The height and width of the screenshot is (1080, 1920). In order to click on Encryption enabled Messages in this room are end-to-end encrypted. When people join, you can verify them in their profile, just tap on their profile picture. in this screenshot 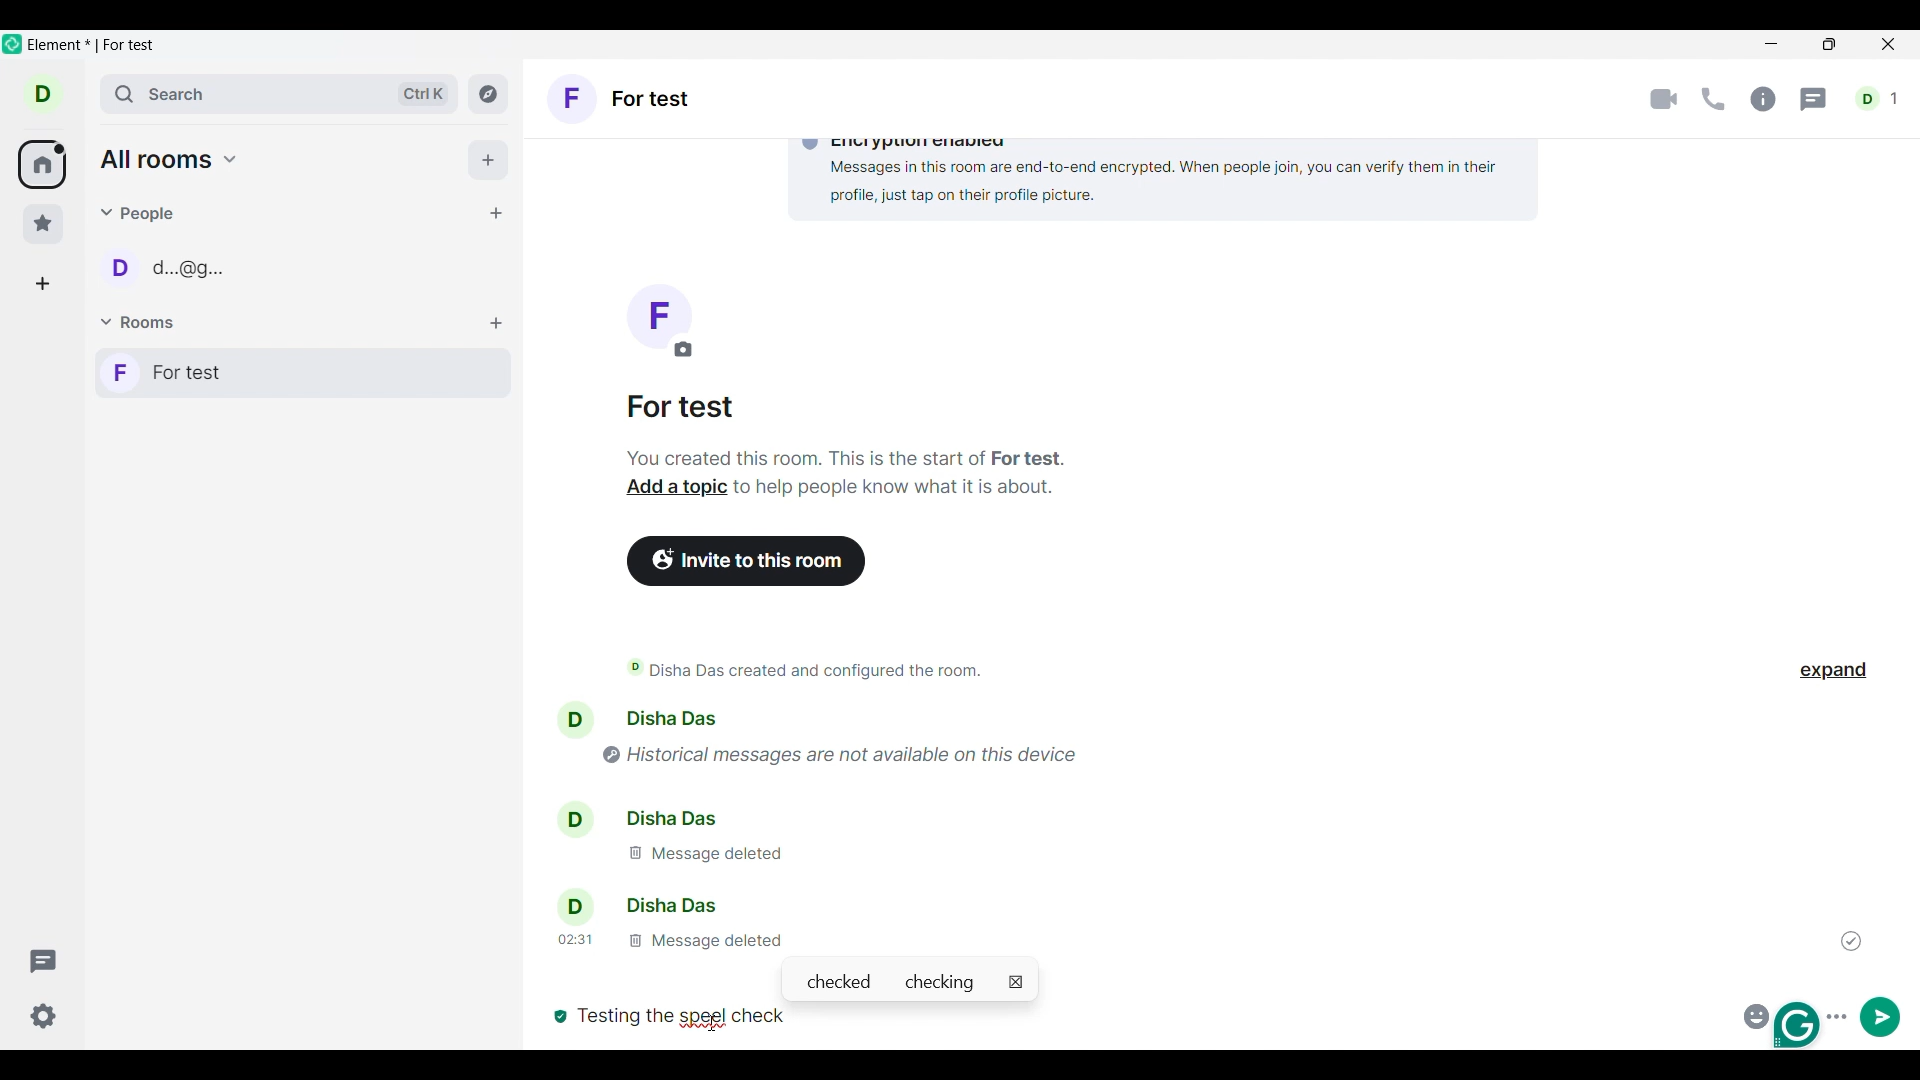, I will do `click(1155, 173)`.